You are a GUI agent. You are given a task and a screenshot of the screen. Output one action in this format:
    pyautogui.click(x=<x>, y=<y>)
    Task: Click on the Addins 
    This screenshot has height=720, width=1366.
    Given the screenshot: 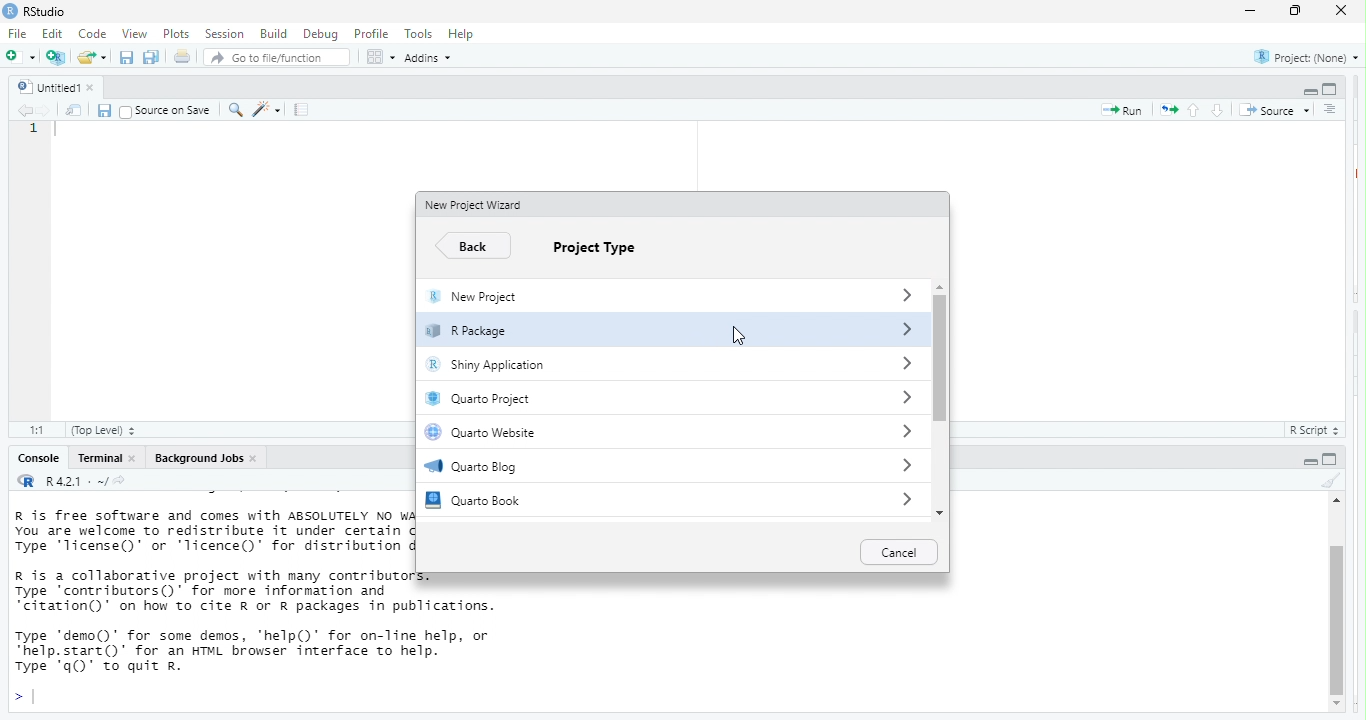 What is the action you would take?
    pyautogui.click(x=434, y=59)
    